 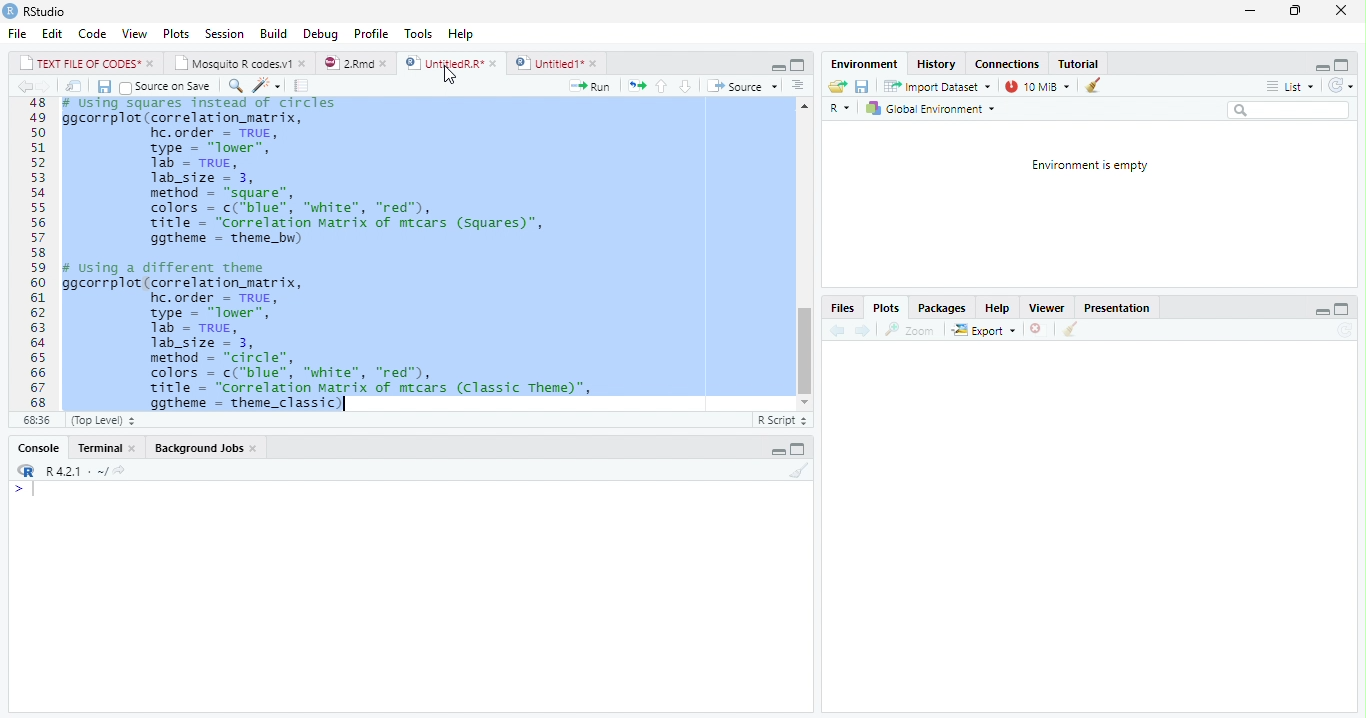 What do you see at coordinates (1048, 308) in the screenshot?
I see `Viewer` at bounding box center [1048, 308].